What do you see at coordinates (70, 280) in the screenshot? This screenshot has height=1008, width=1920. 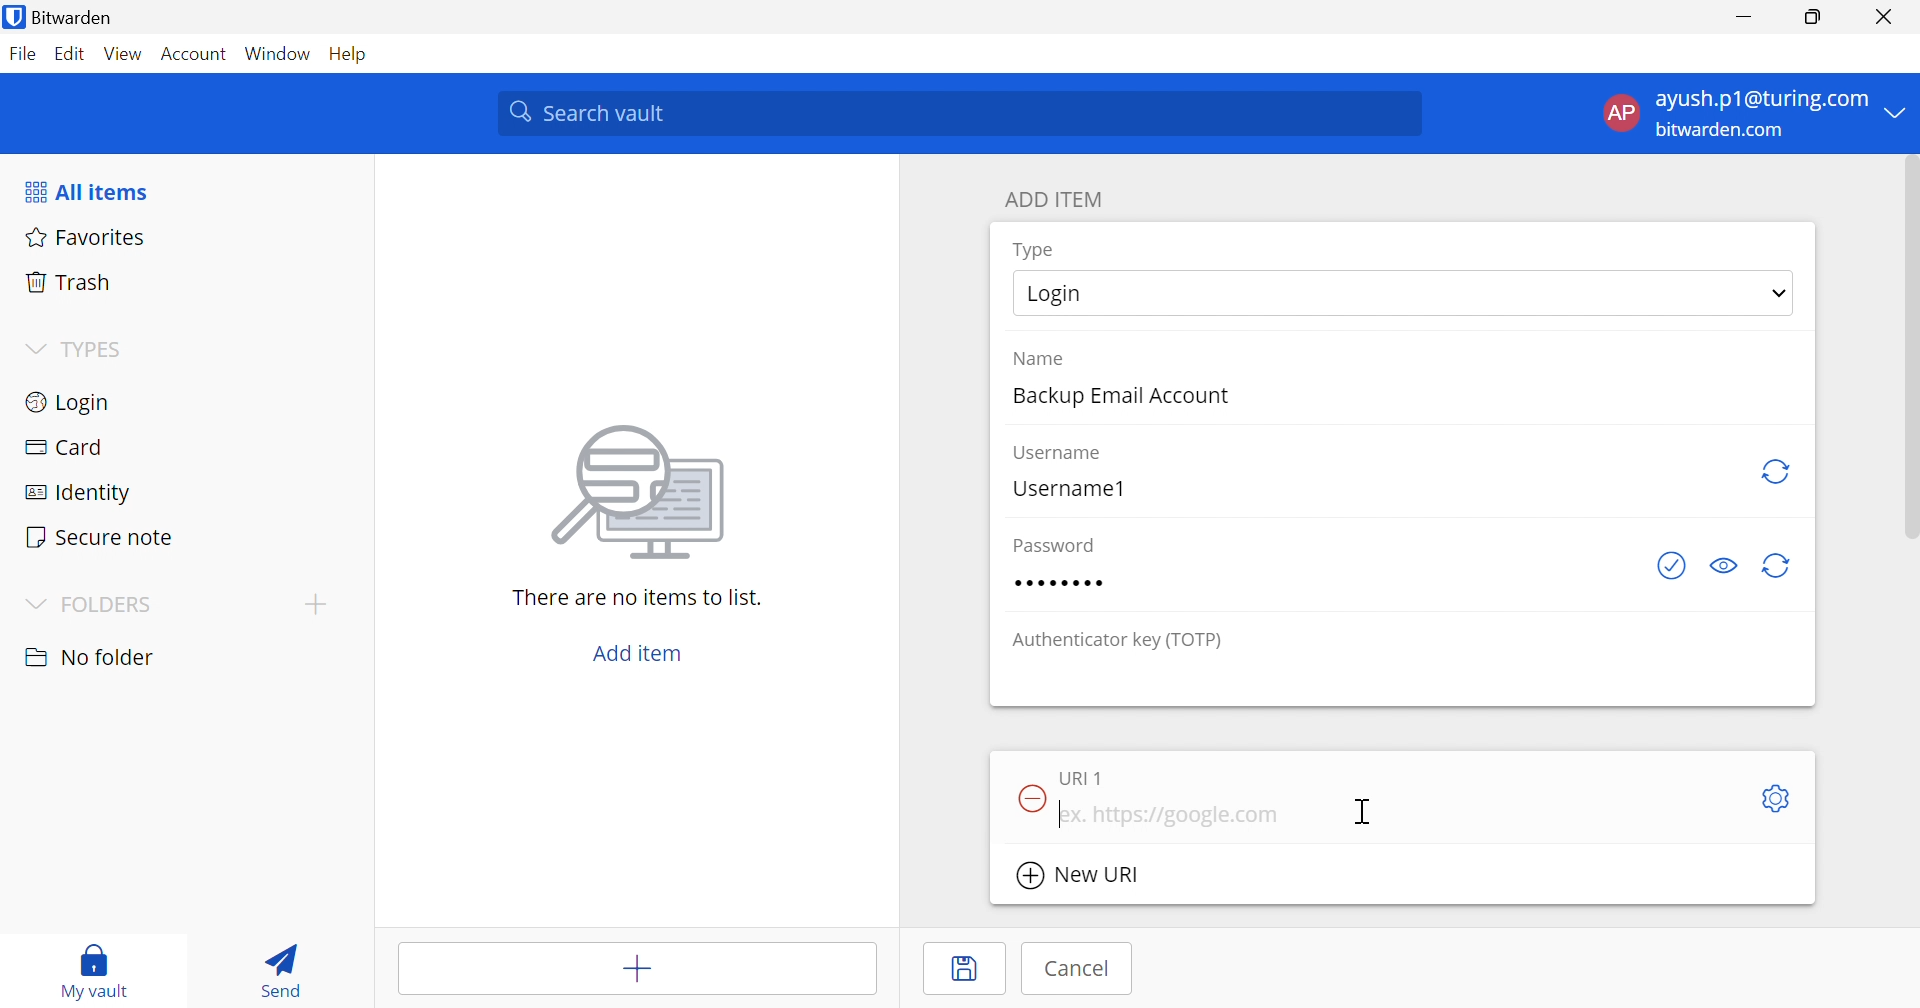 I see `Trash` at bounding box center [70, 280].